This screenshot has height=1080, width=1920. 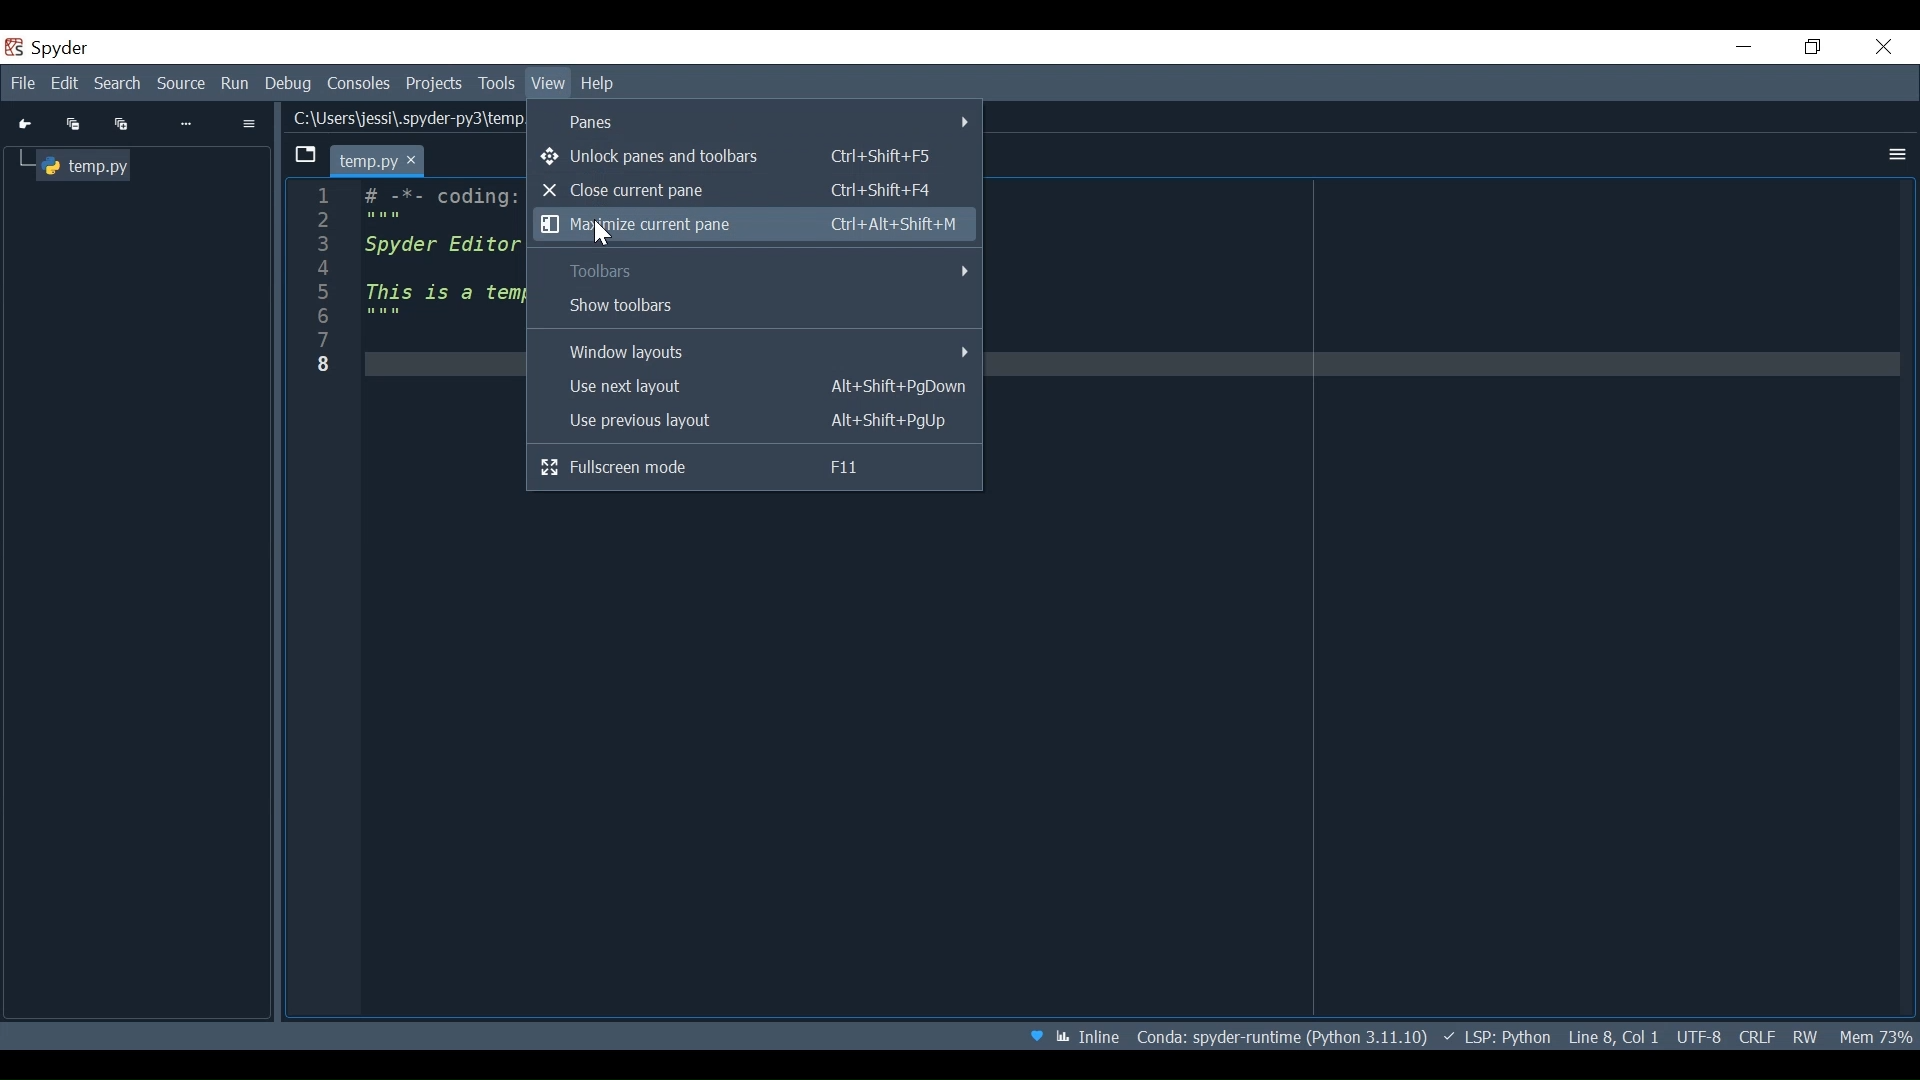 I want to click on Expand all, so click(x=123, y=123).